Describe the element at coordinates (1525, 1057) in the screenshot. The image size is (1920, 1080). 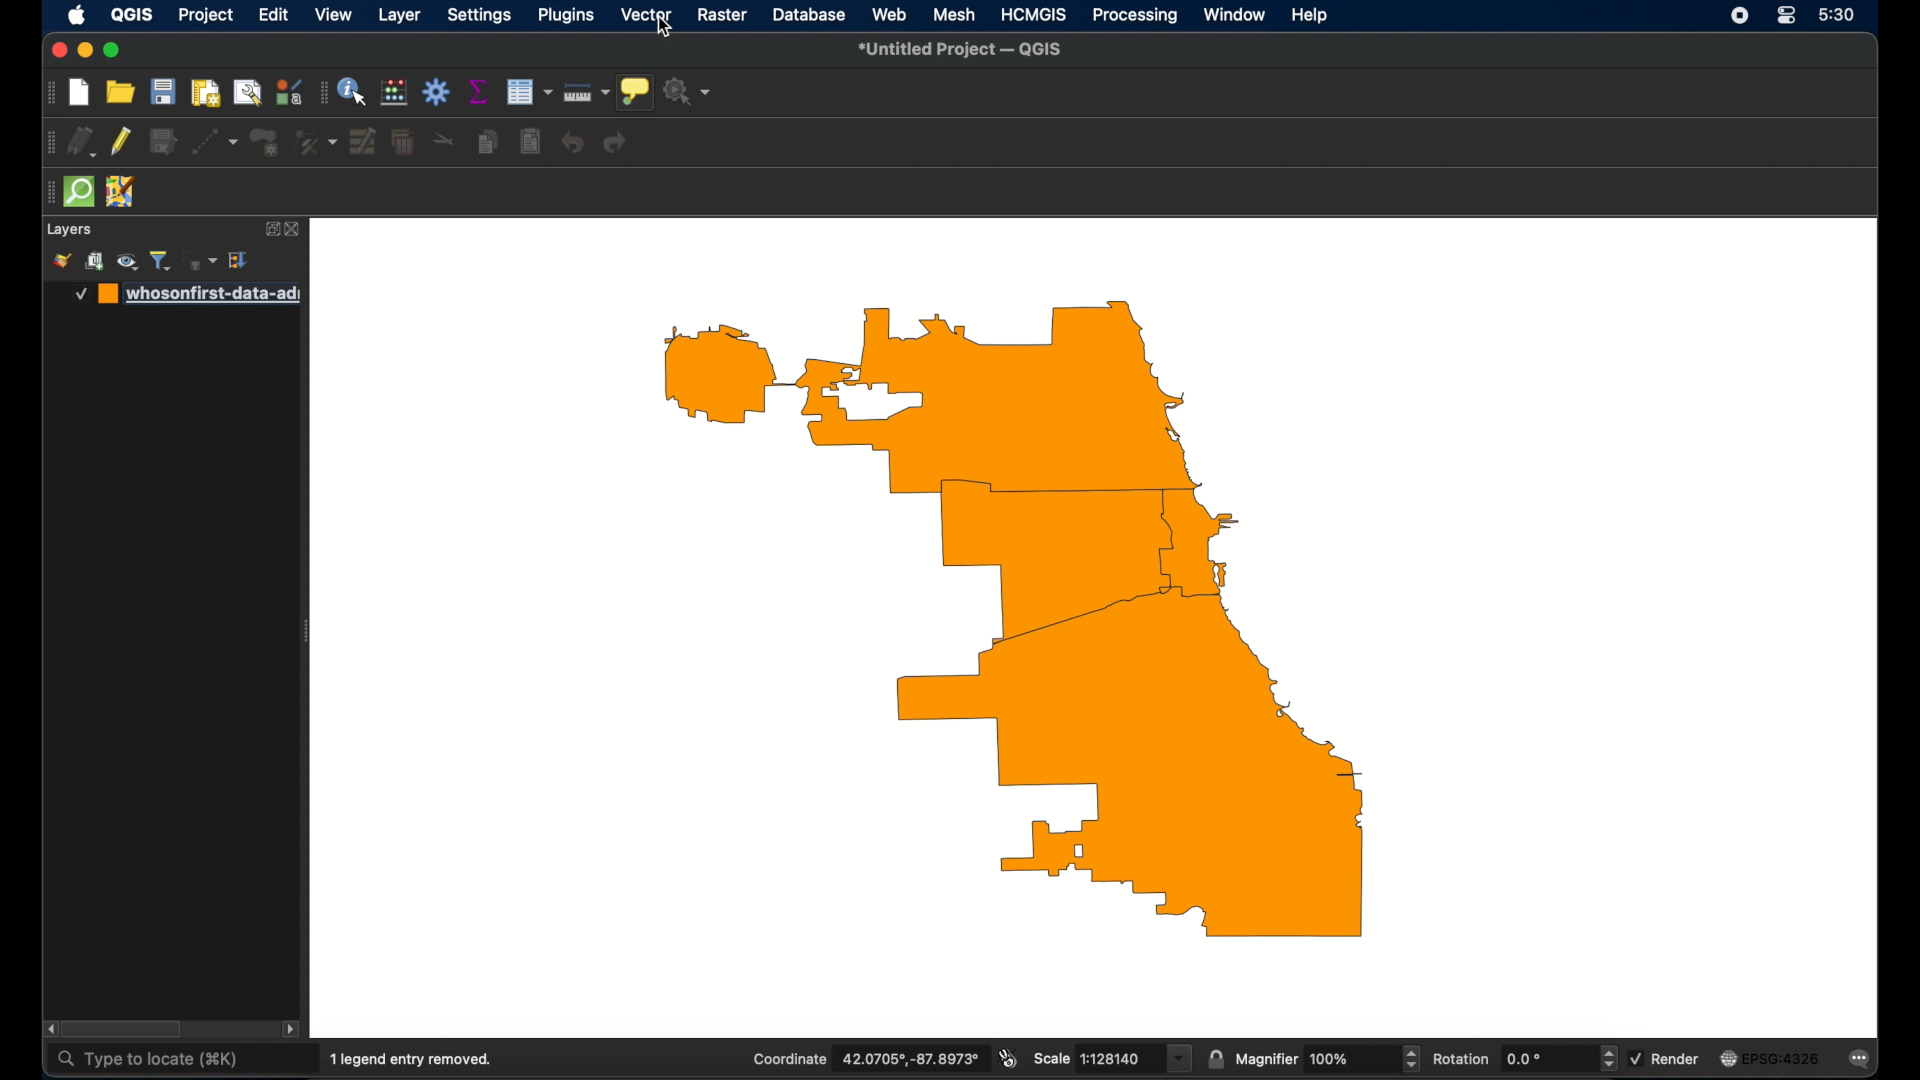
I see `rotation` at that location.